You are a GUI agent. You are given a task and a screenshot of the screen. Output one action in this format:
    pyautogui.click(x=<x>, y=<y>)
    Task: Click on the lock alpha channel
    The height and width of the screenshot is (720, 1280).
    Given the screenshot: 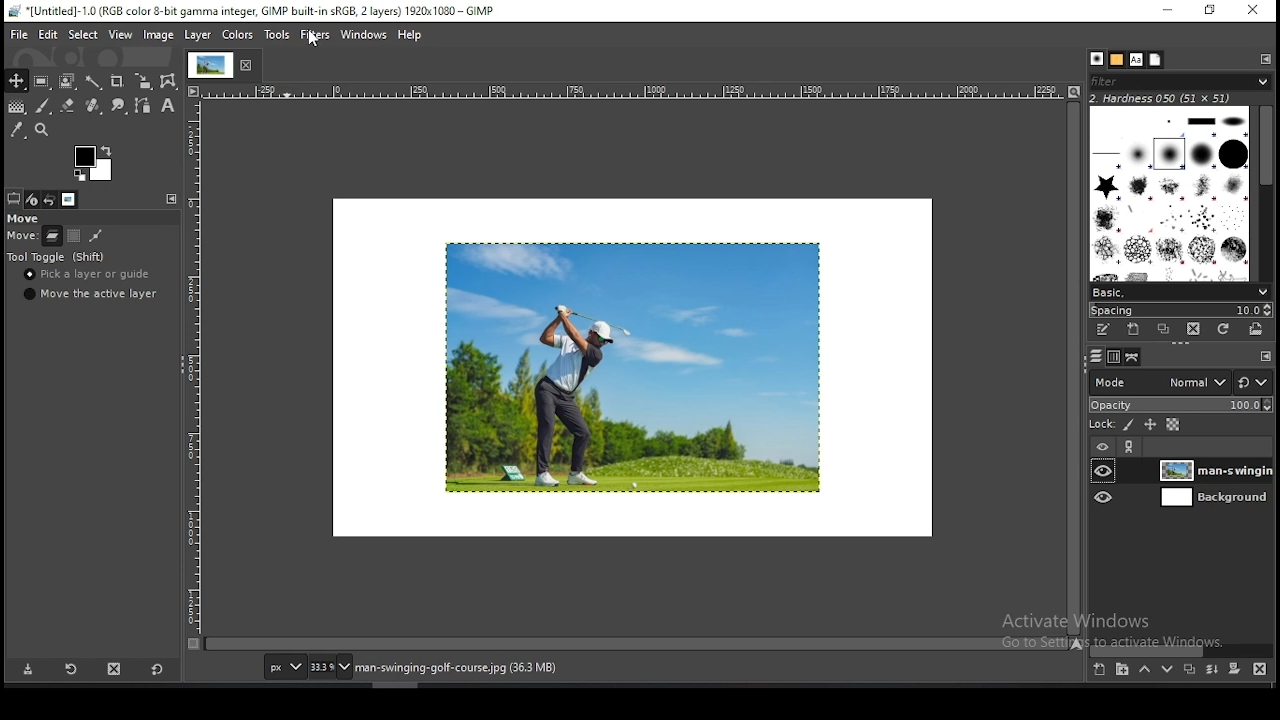 What is the action you would take?
    pyautogui.click(x=1171, y=425)
    